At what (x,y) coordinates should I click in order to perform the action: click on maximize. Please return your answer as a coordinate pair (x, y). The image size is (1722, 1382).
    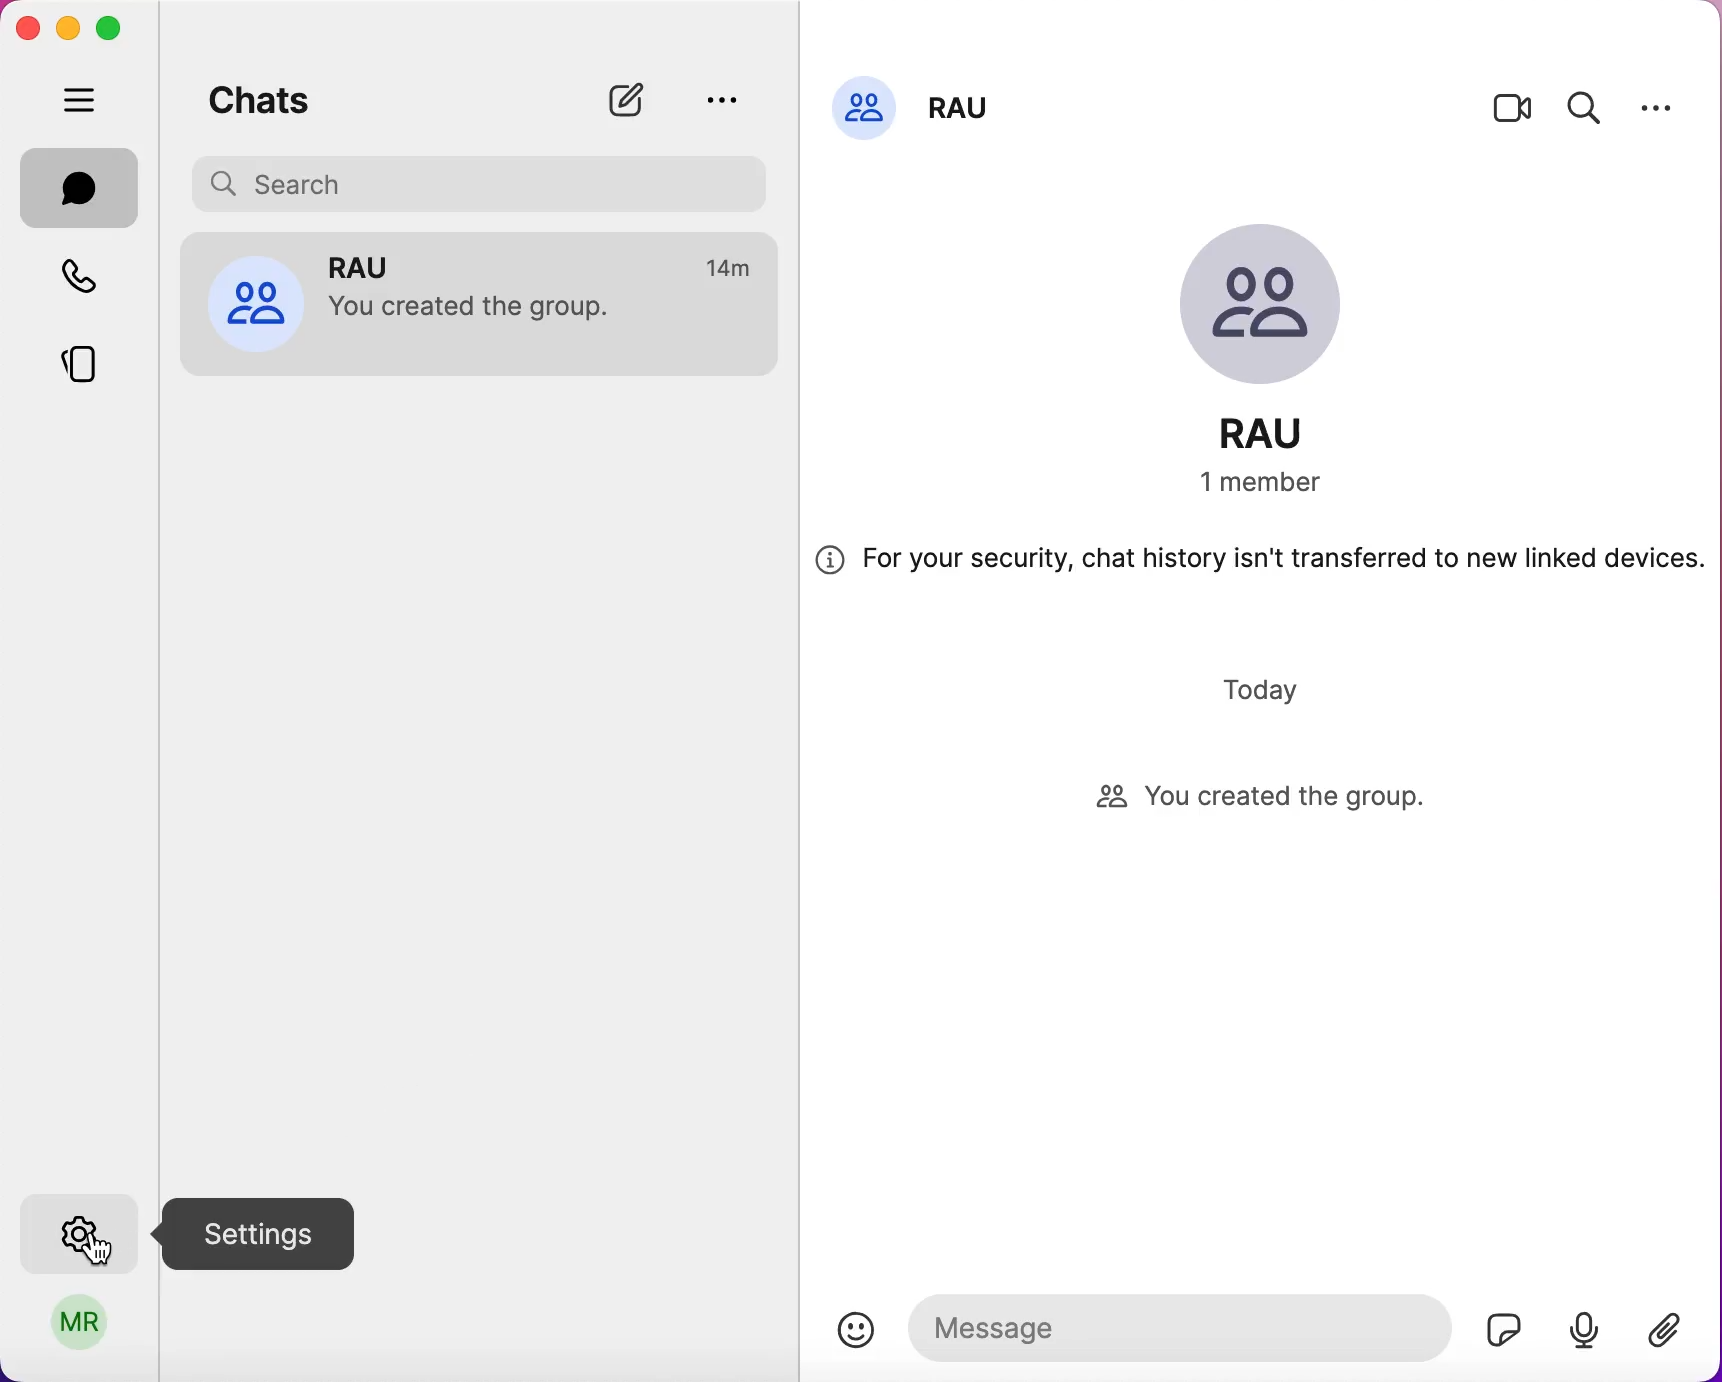
    Looking at the image, I should click on (118, 30).